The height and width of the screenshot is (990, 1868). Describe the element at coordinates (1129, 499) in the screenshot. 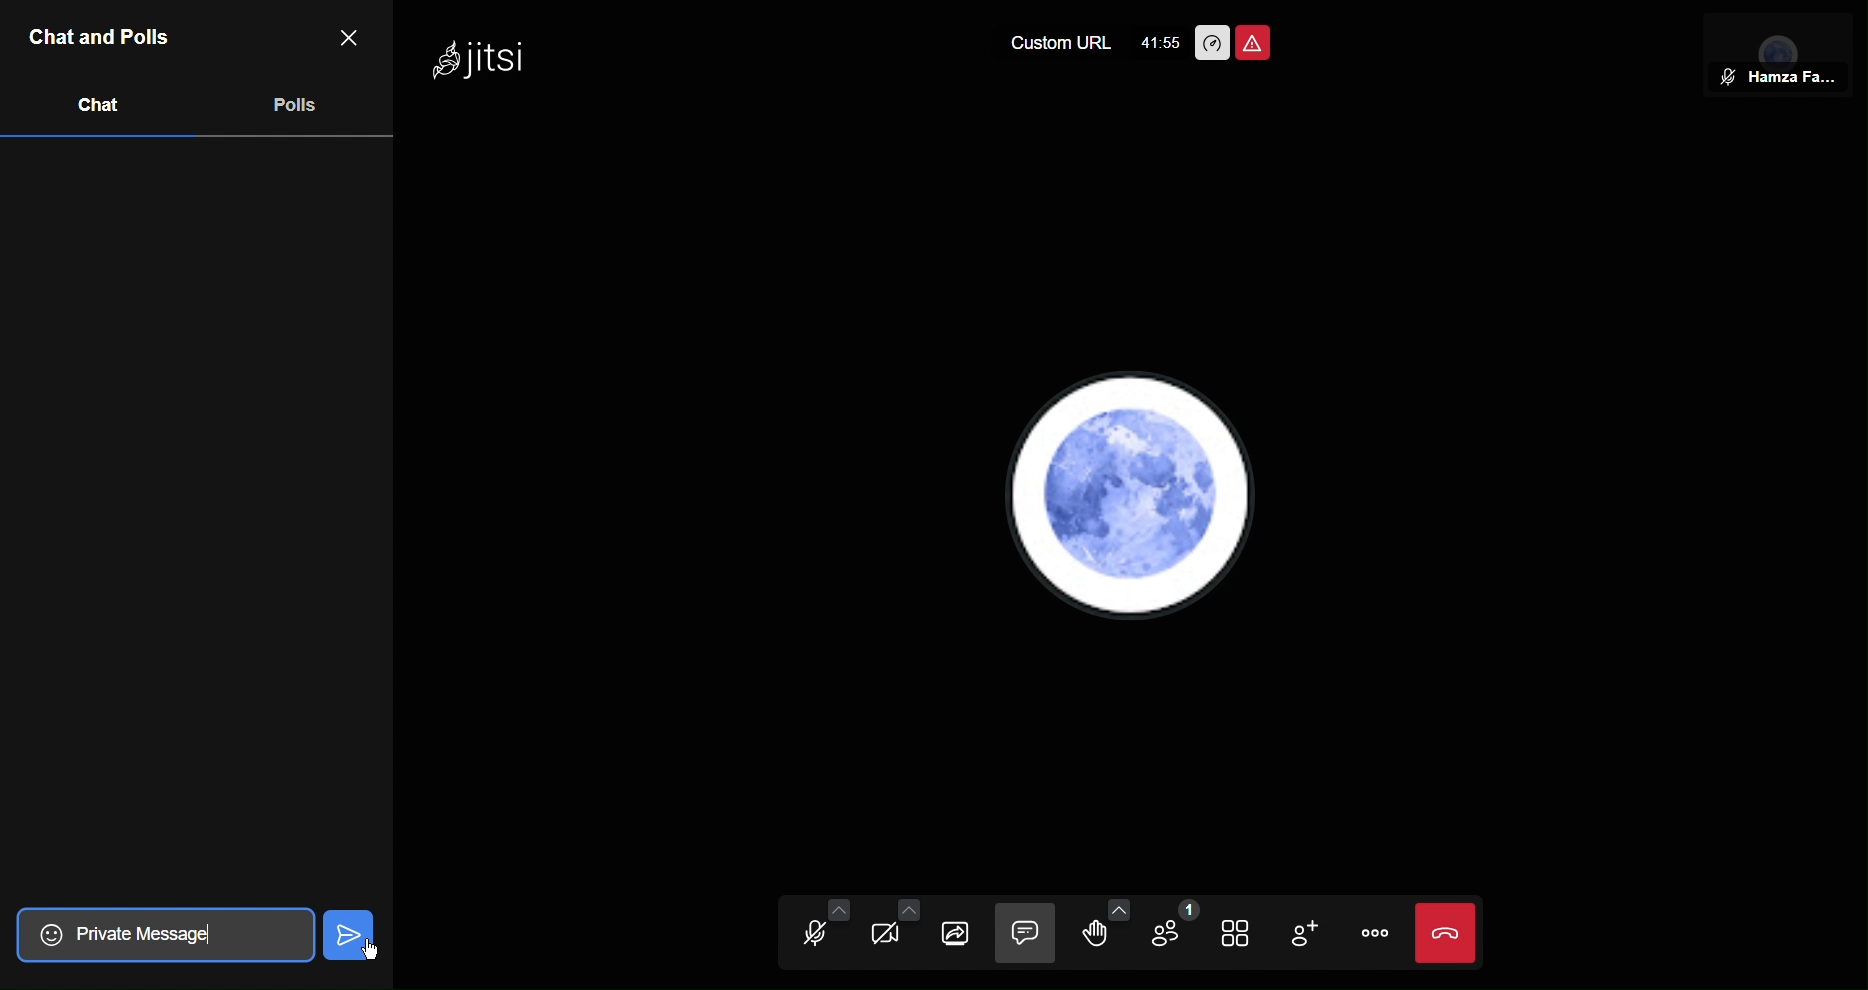

I see `Account Profile picture` at that location.